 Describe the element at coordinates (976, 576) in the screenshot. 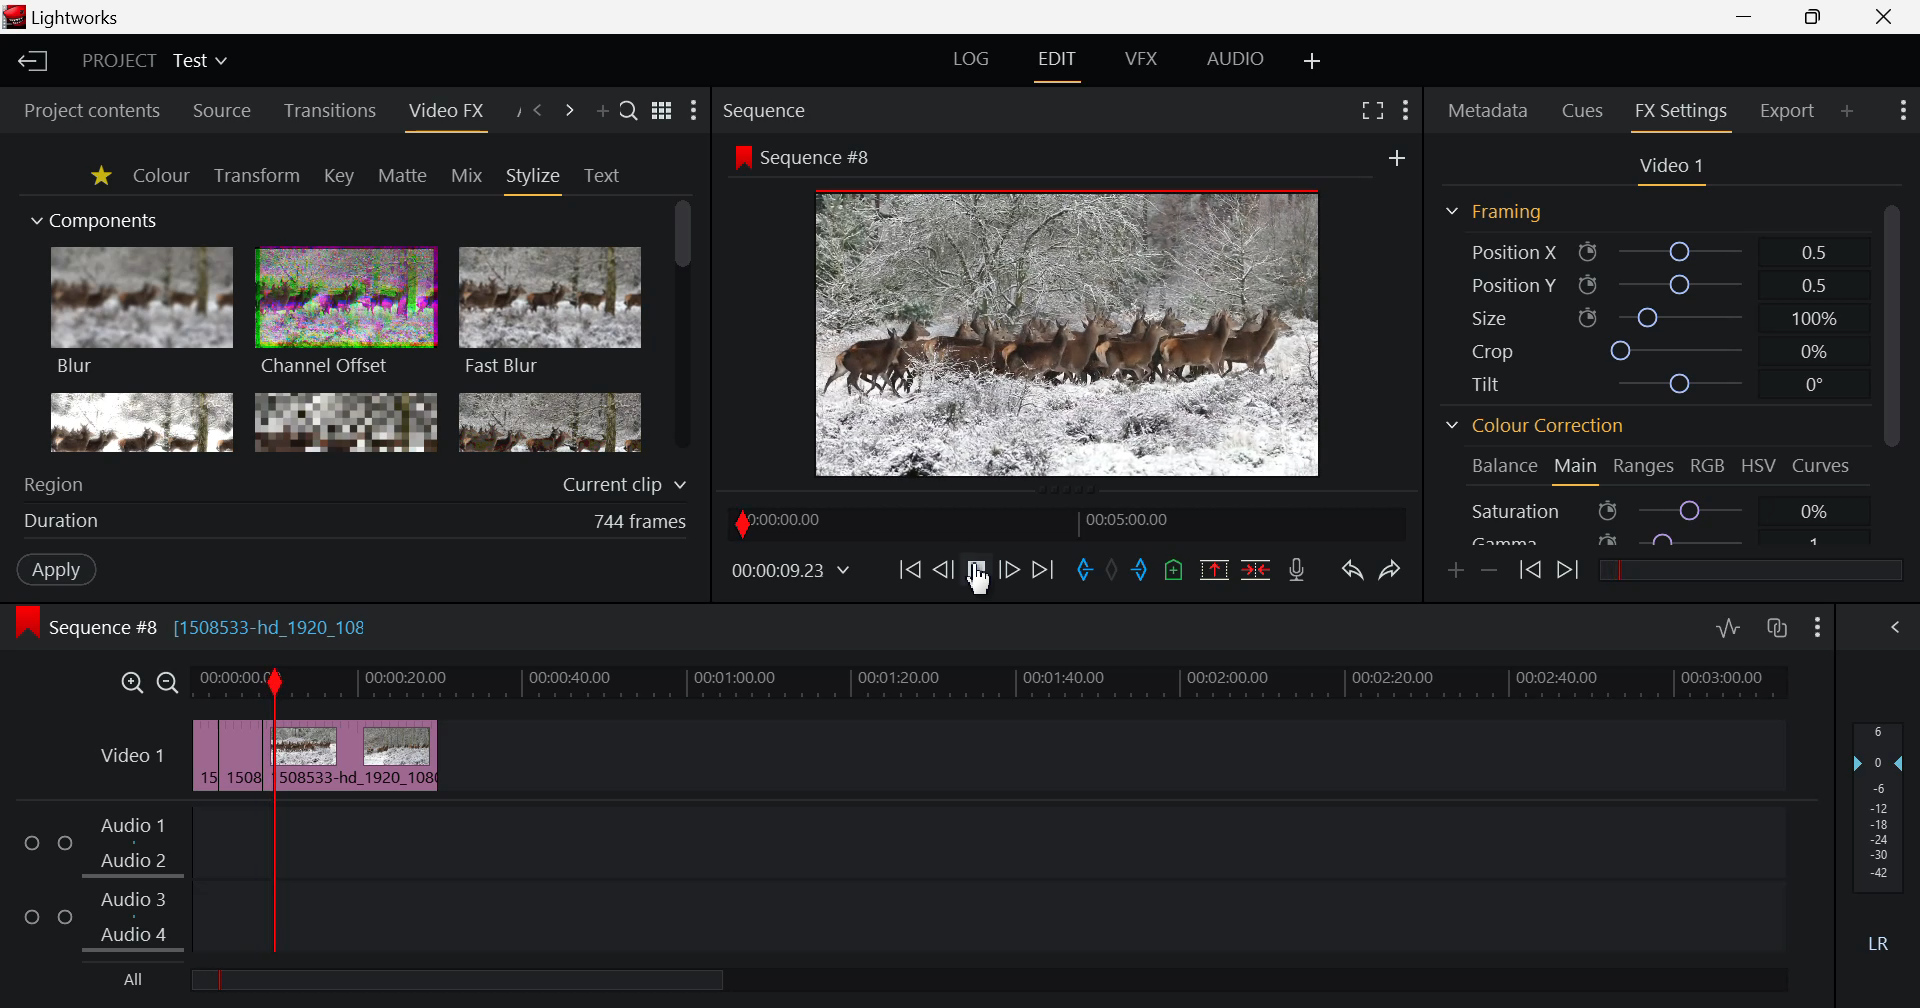

I see `Video Played` at that location.